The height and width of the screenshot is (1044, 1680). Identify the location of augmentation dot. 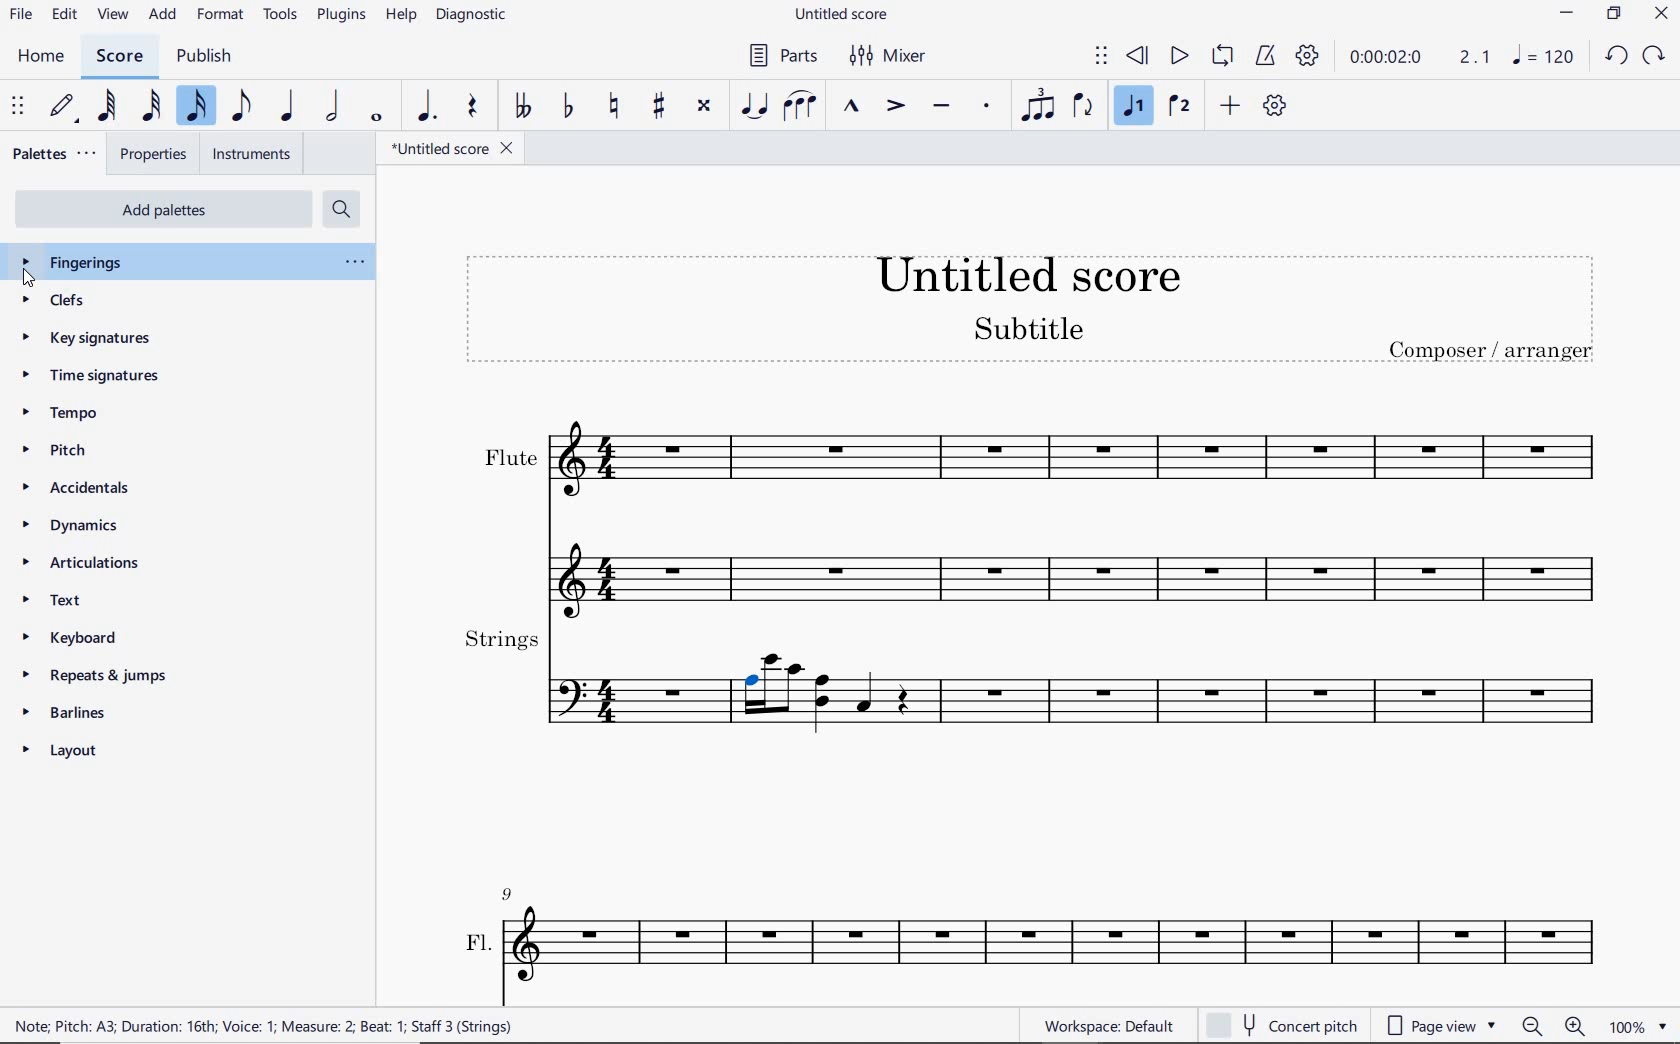
(431, 104).